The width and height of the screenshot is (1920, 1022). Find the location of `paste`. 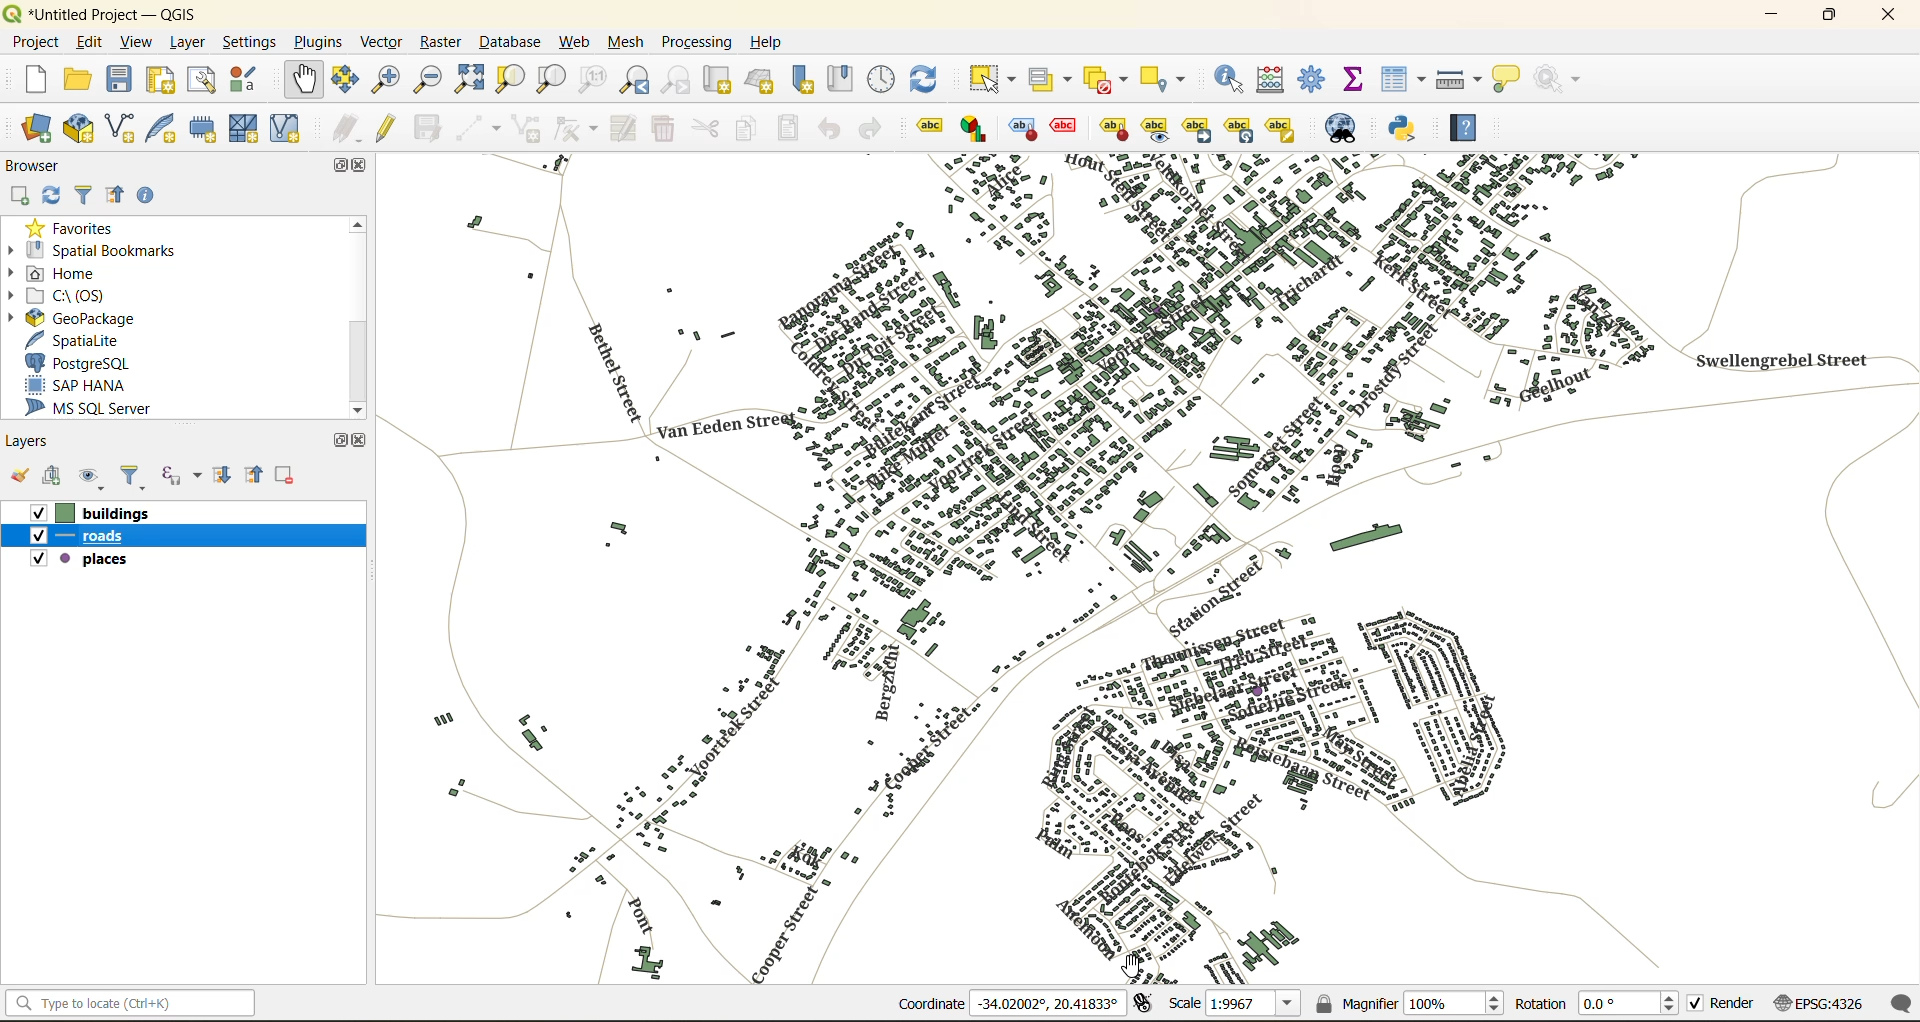

paste is located at coordinates (790, 126).